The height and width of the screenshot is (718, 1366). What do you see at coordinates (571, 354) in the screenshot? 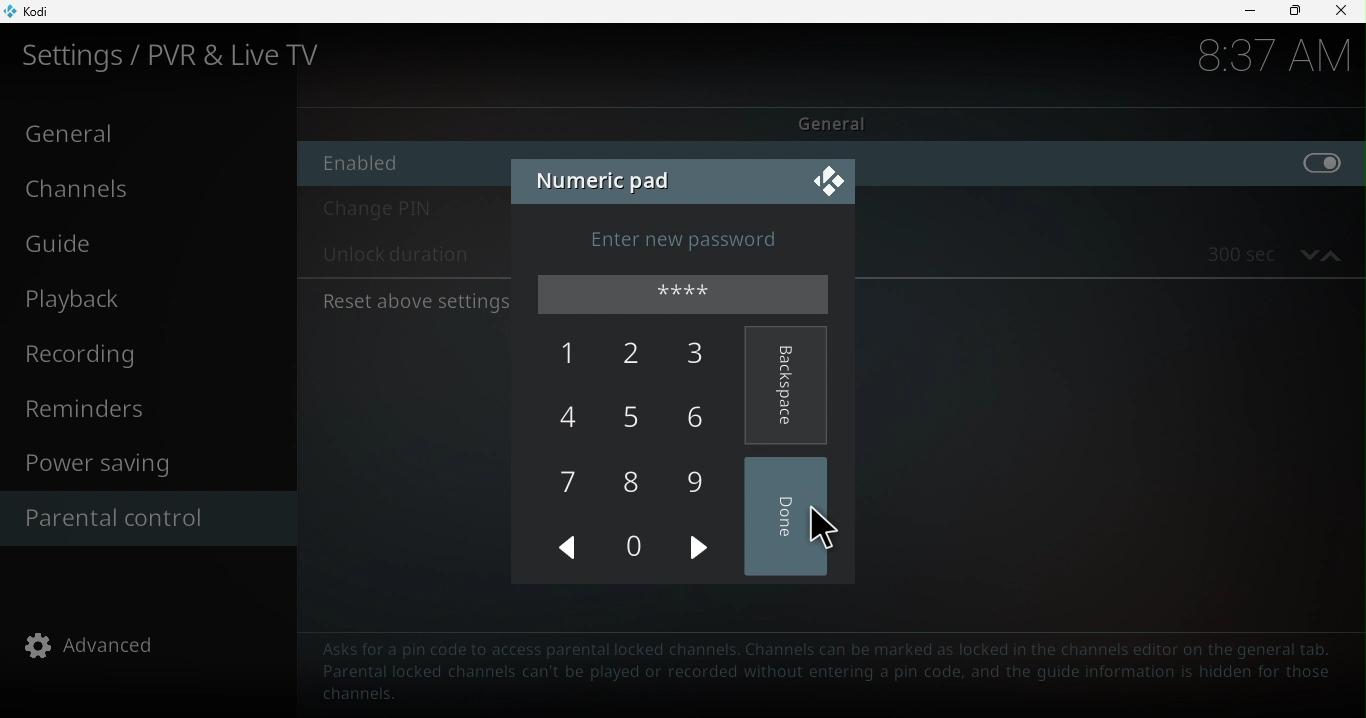
I see `1` at bounding box center [571, 354].